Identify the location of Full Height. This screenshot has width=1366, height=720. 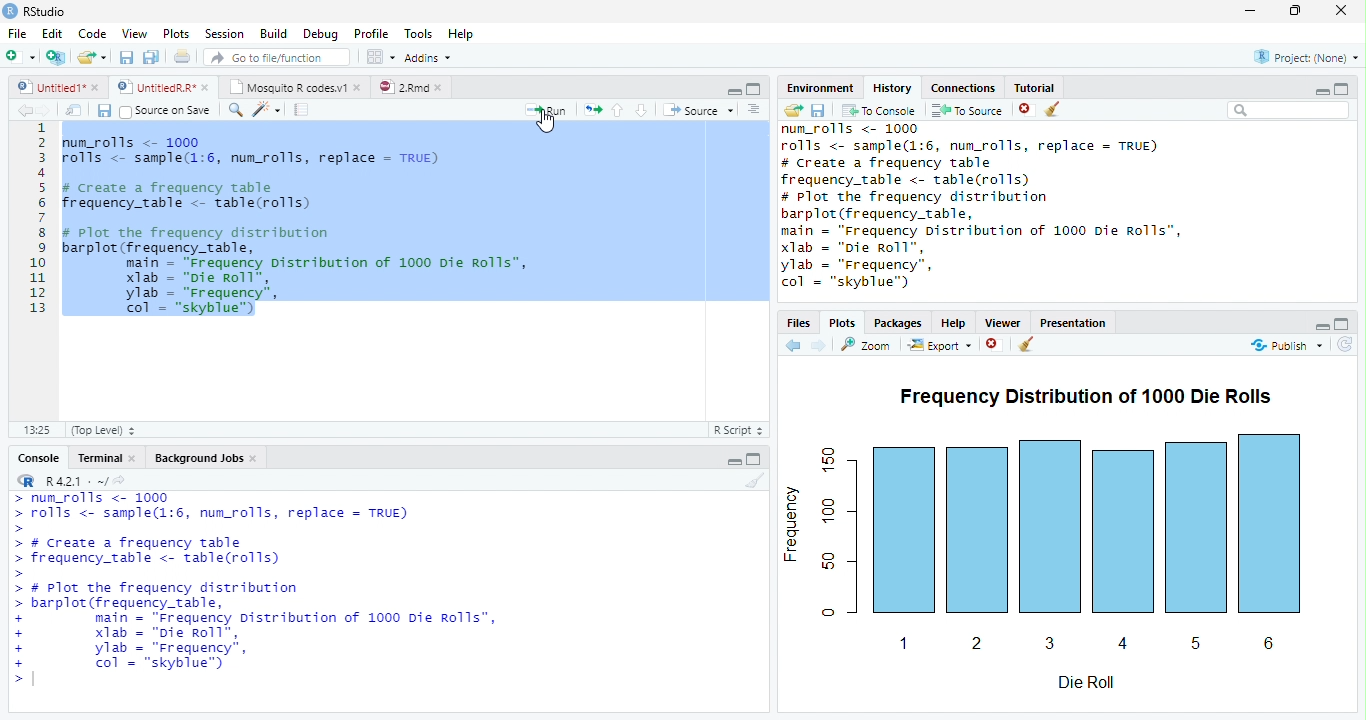
(1344, 324).